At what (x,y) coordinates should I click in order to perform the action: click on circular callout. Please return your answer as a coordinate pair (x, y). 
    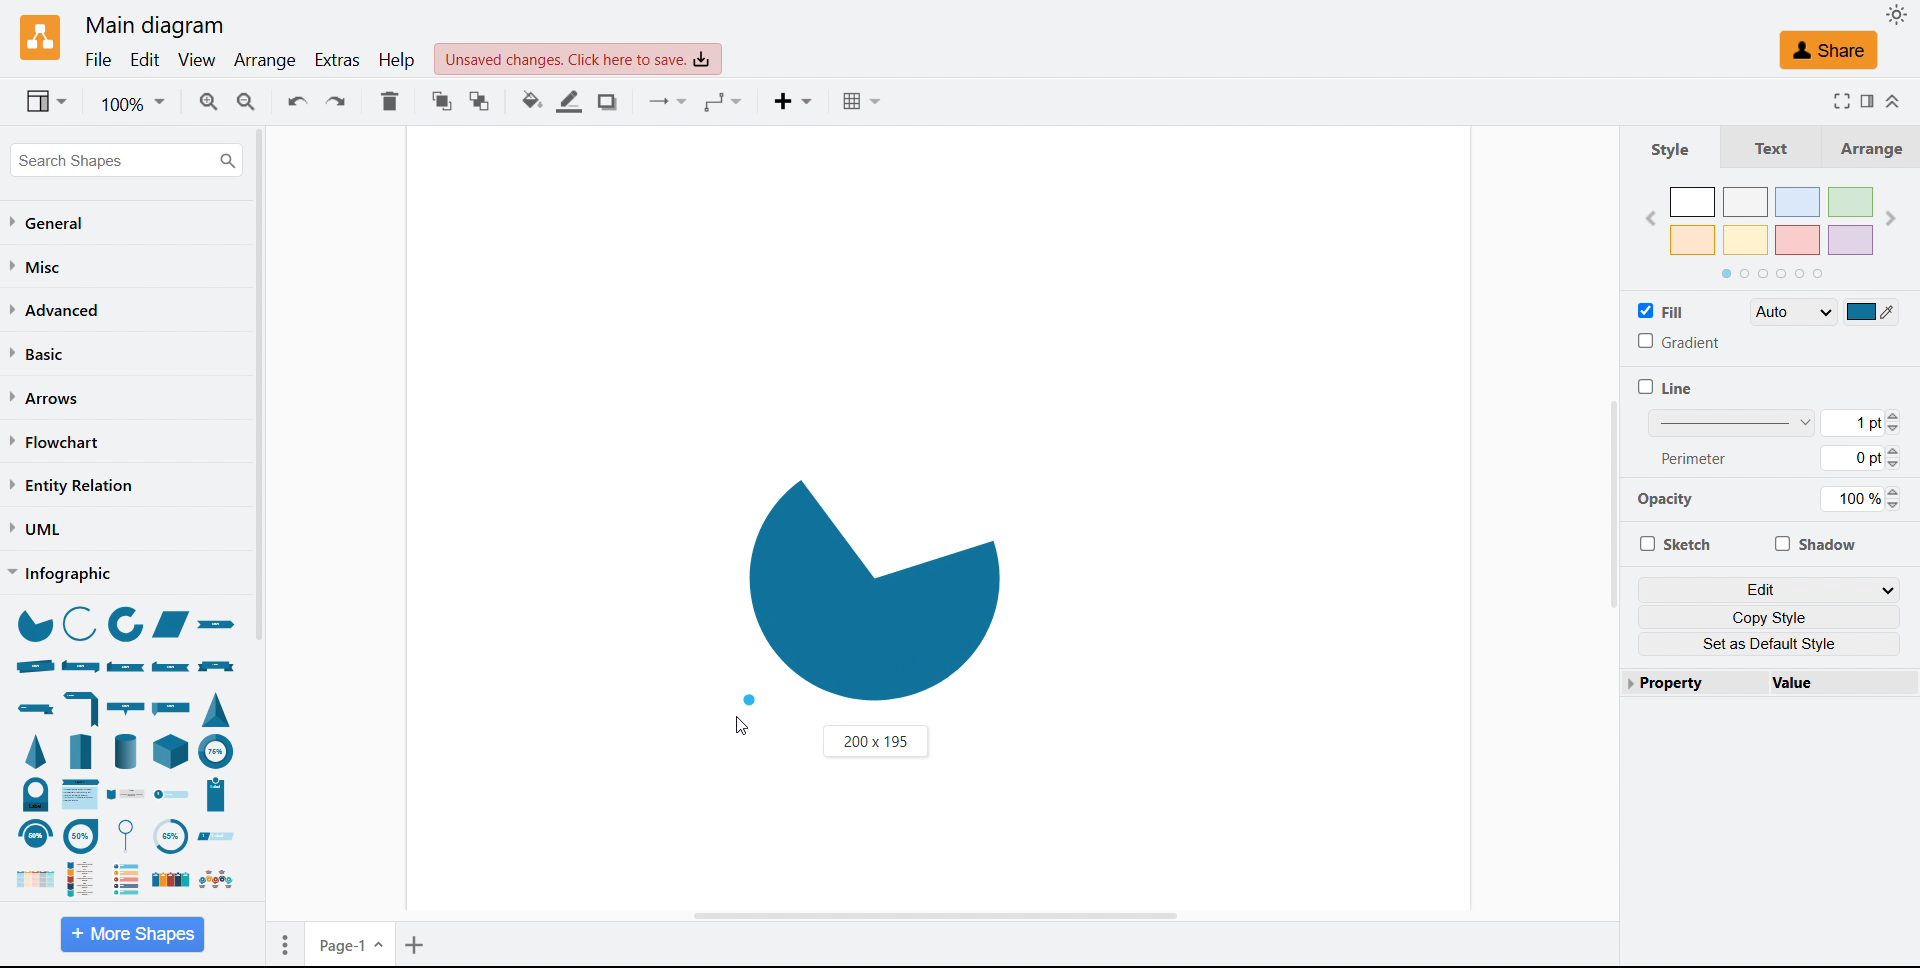
    Looking at the image, I should click on (131, 835).